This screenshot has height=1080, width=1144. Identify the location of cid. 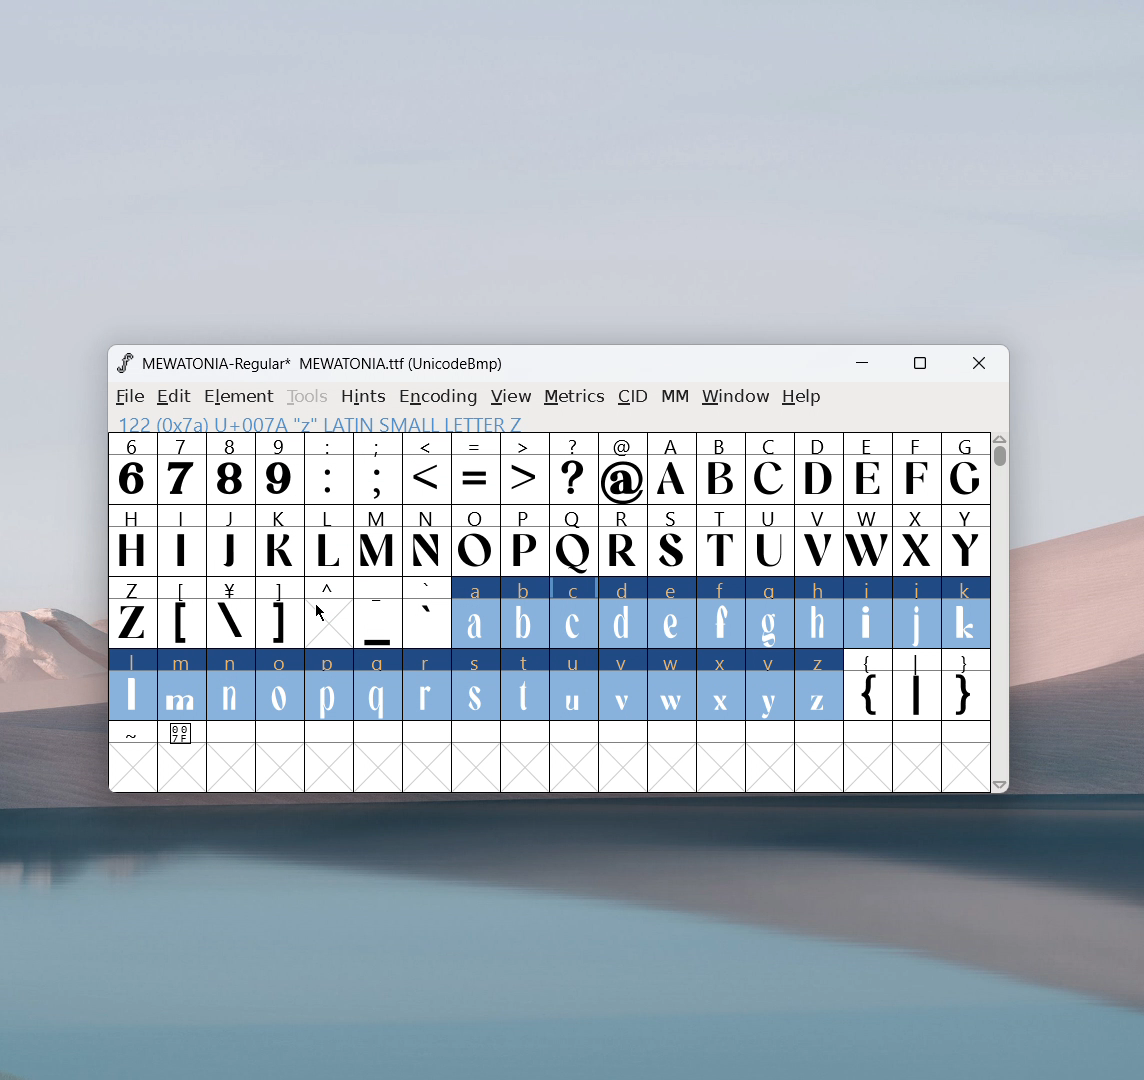
(632, 397).